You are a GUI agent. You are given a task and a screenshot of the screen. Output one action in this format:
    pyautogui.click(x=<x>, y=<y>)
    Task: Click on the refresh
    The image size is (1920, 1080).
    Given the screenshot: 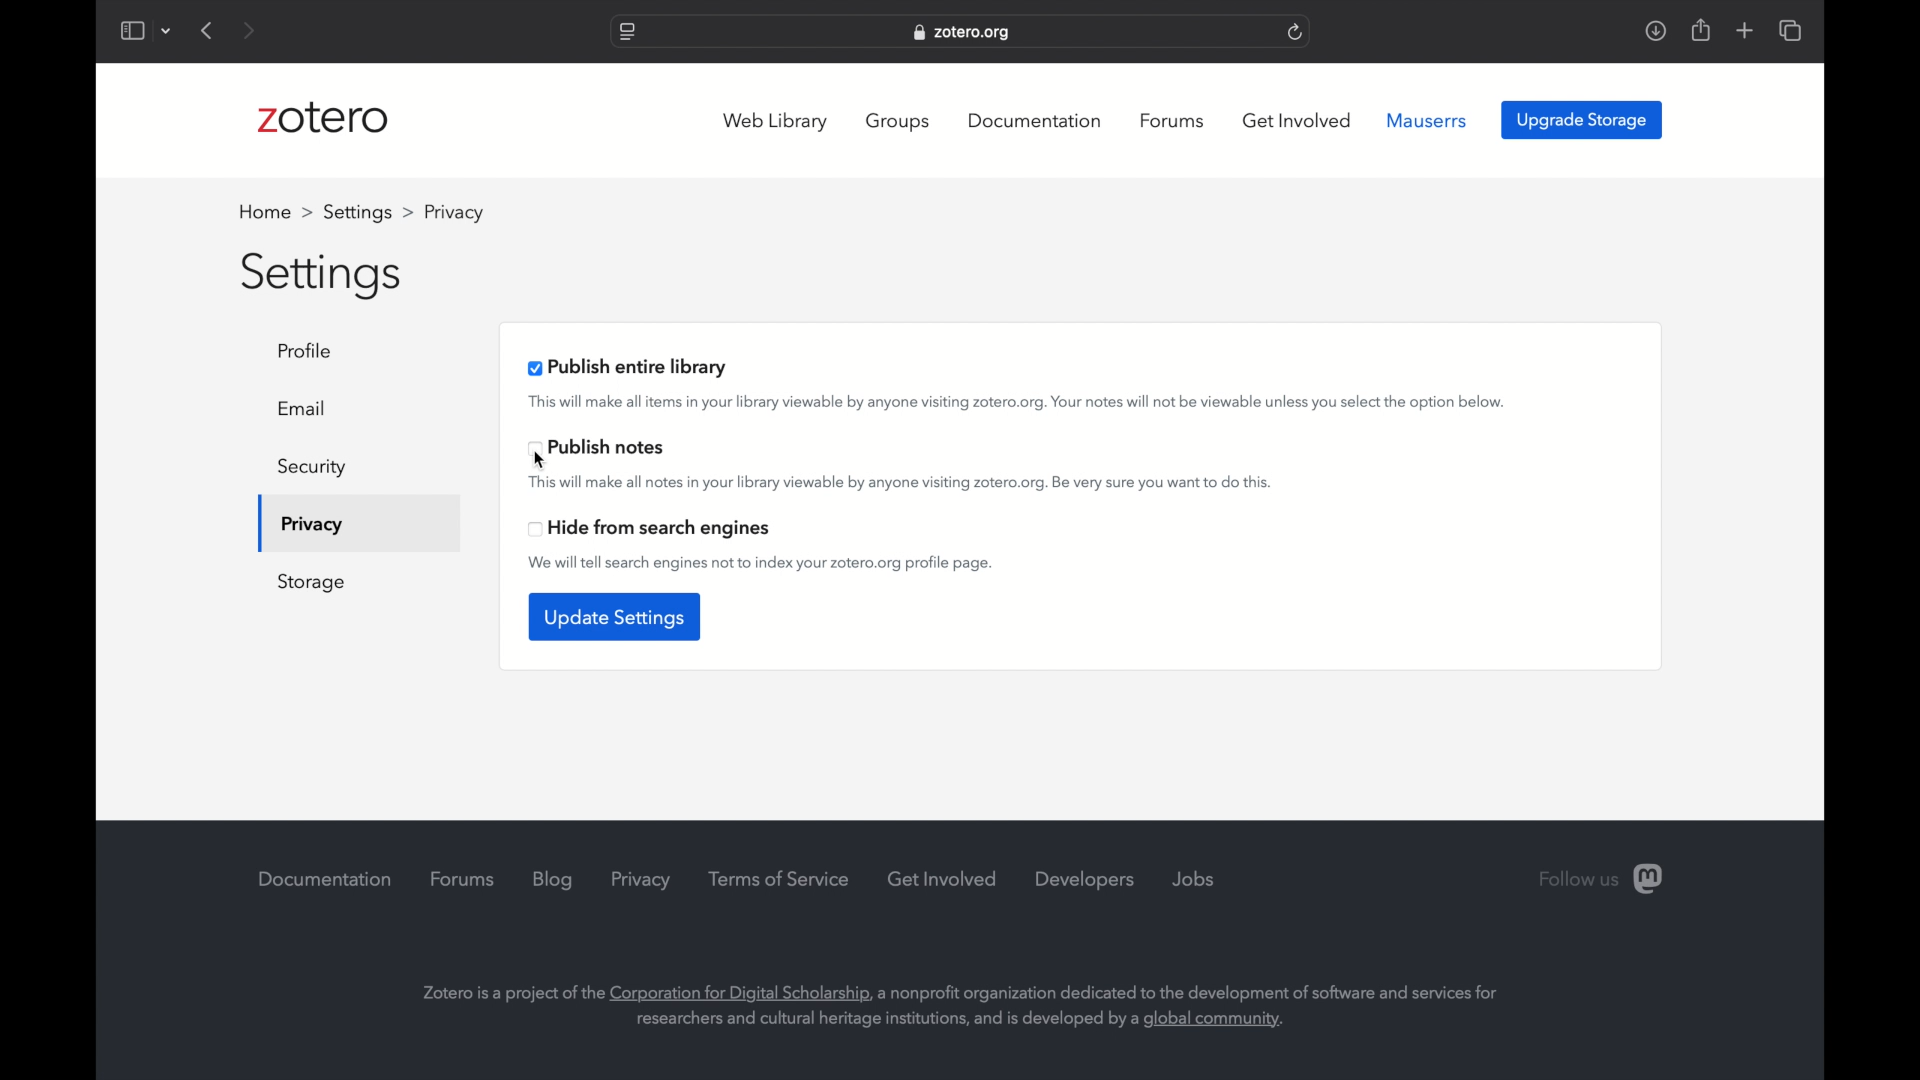 What is the action you would take?
    pyautogui.click(x=1296, y=31)
    